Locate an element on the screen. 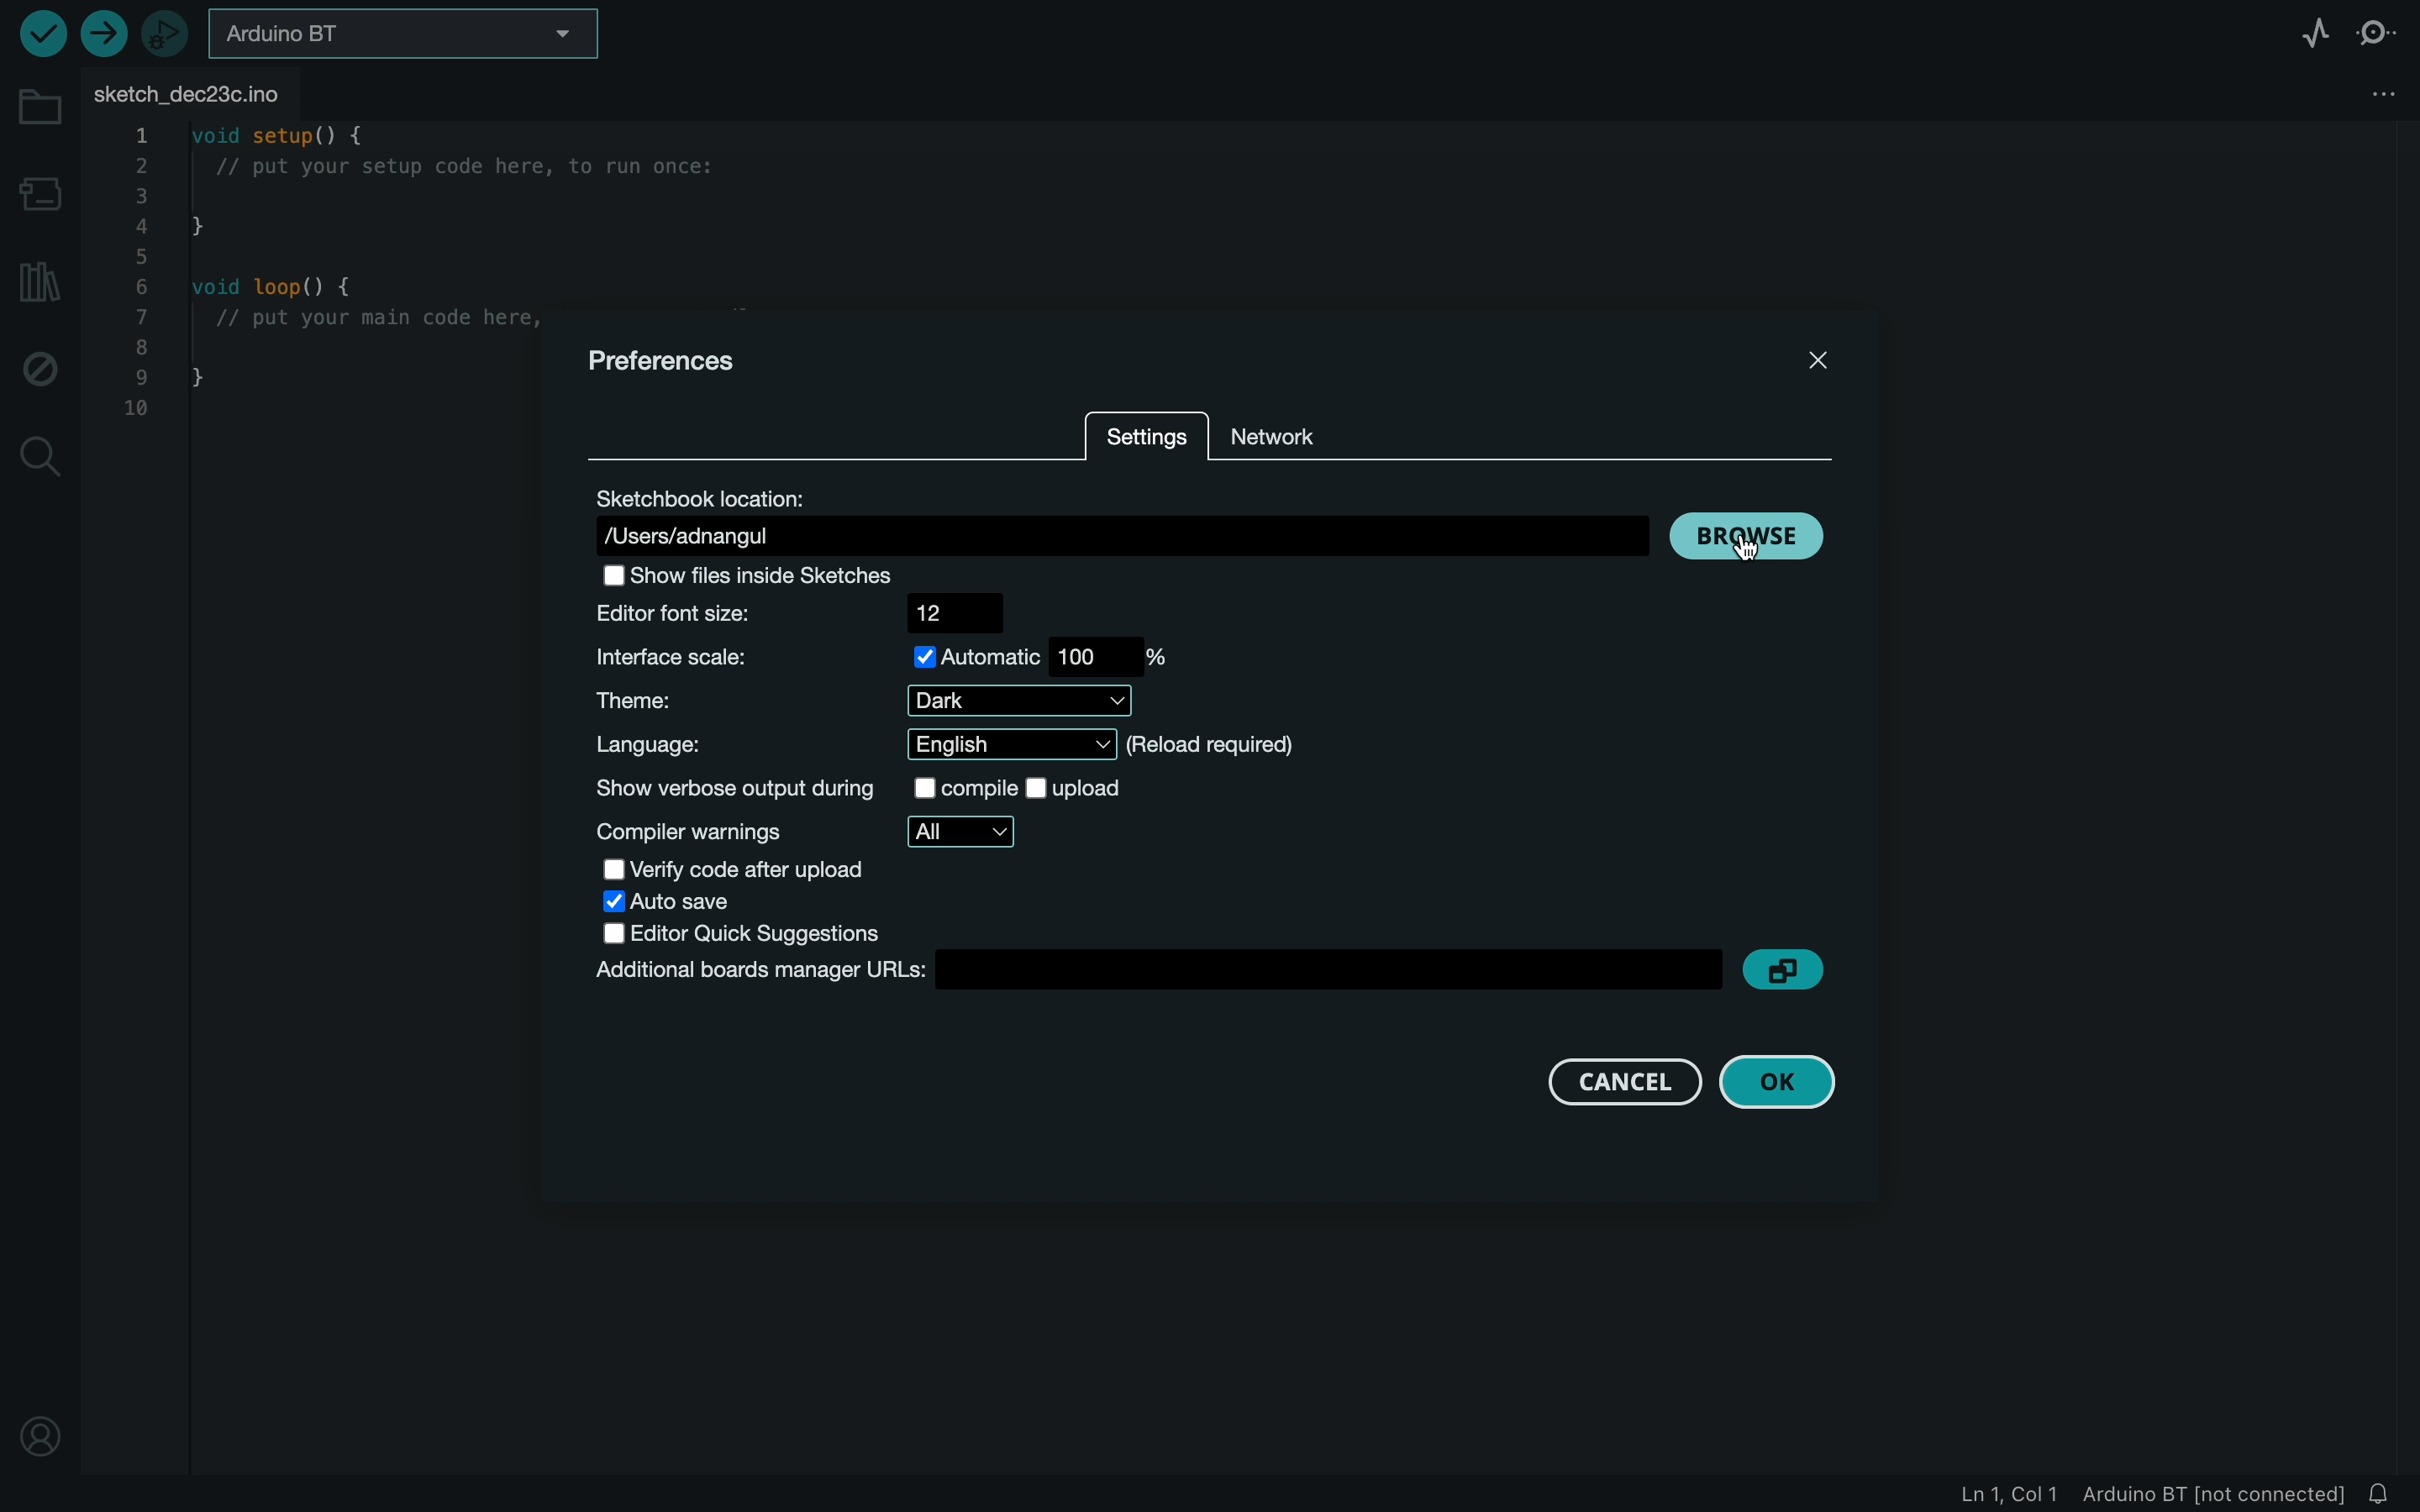 This screenshot has width=2420, height=1512. ok is located at coordinates (1776, 1081).